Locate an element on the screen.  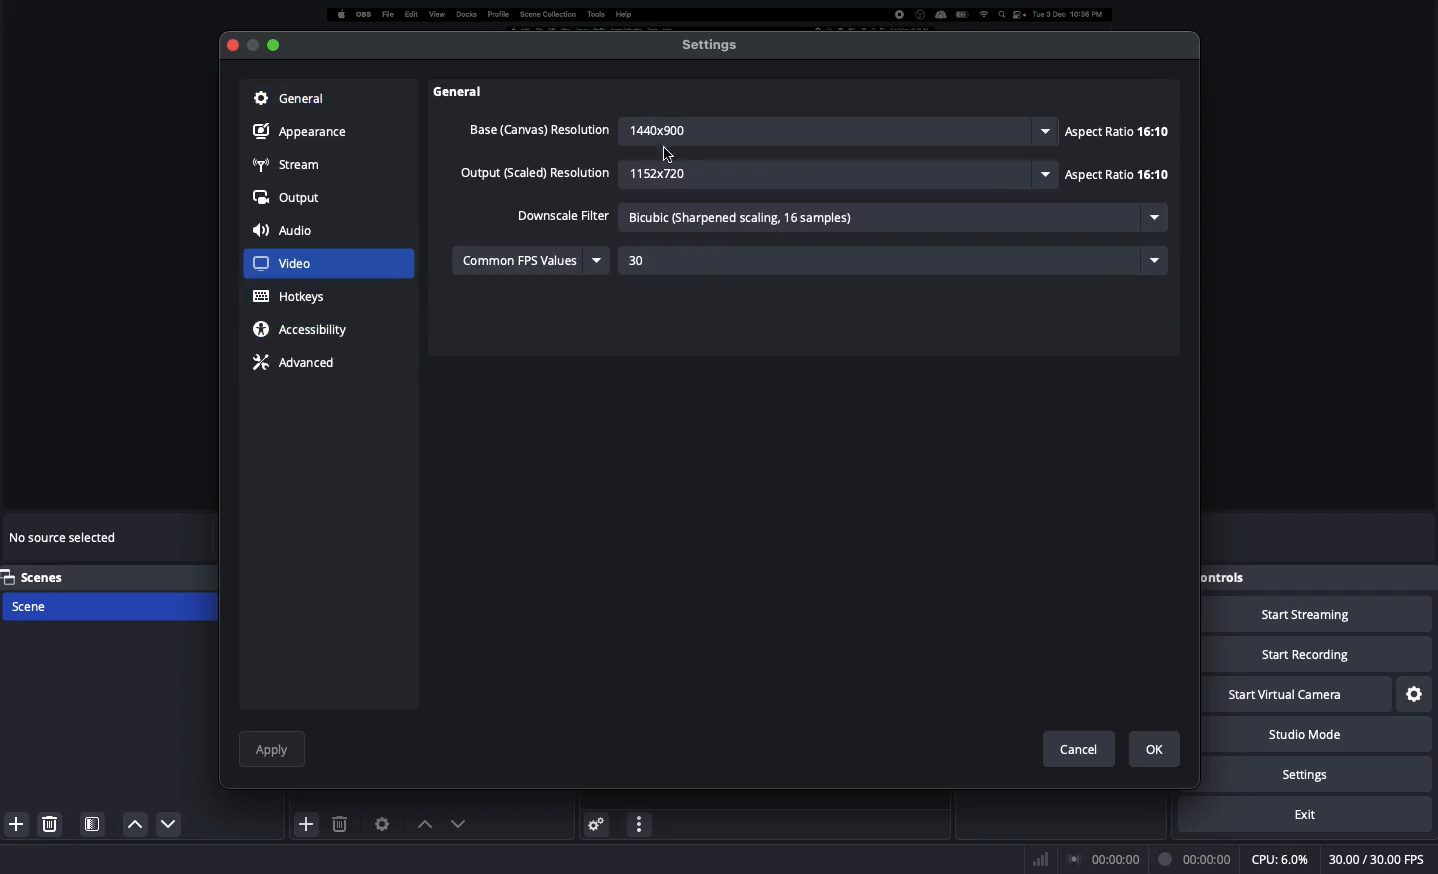
Advance is located at coordinates (297, 361).